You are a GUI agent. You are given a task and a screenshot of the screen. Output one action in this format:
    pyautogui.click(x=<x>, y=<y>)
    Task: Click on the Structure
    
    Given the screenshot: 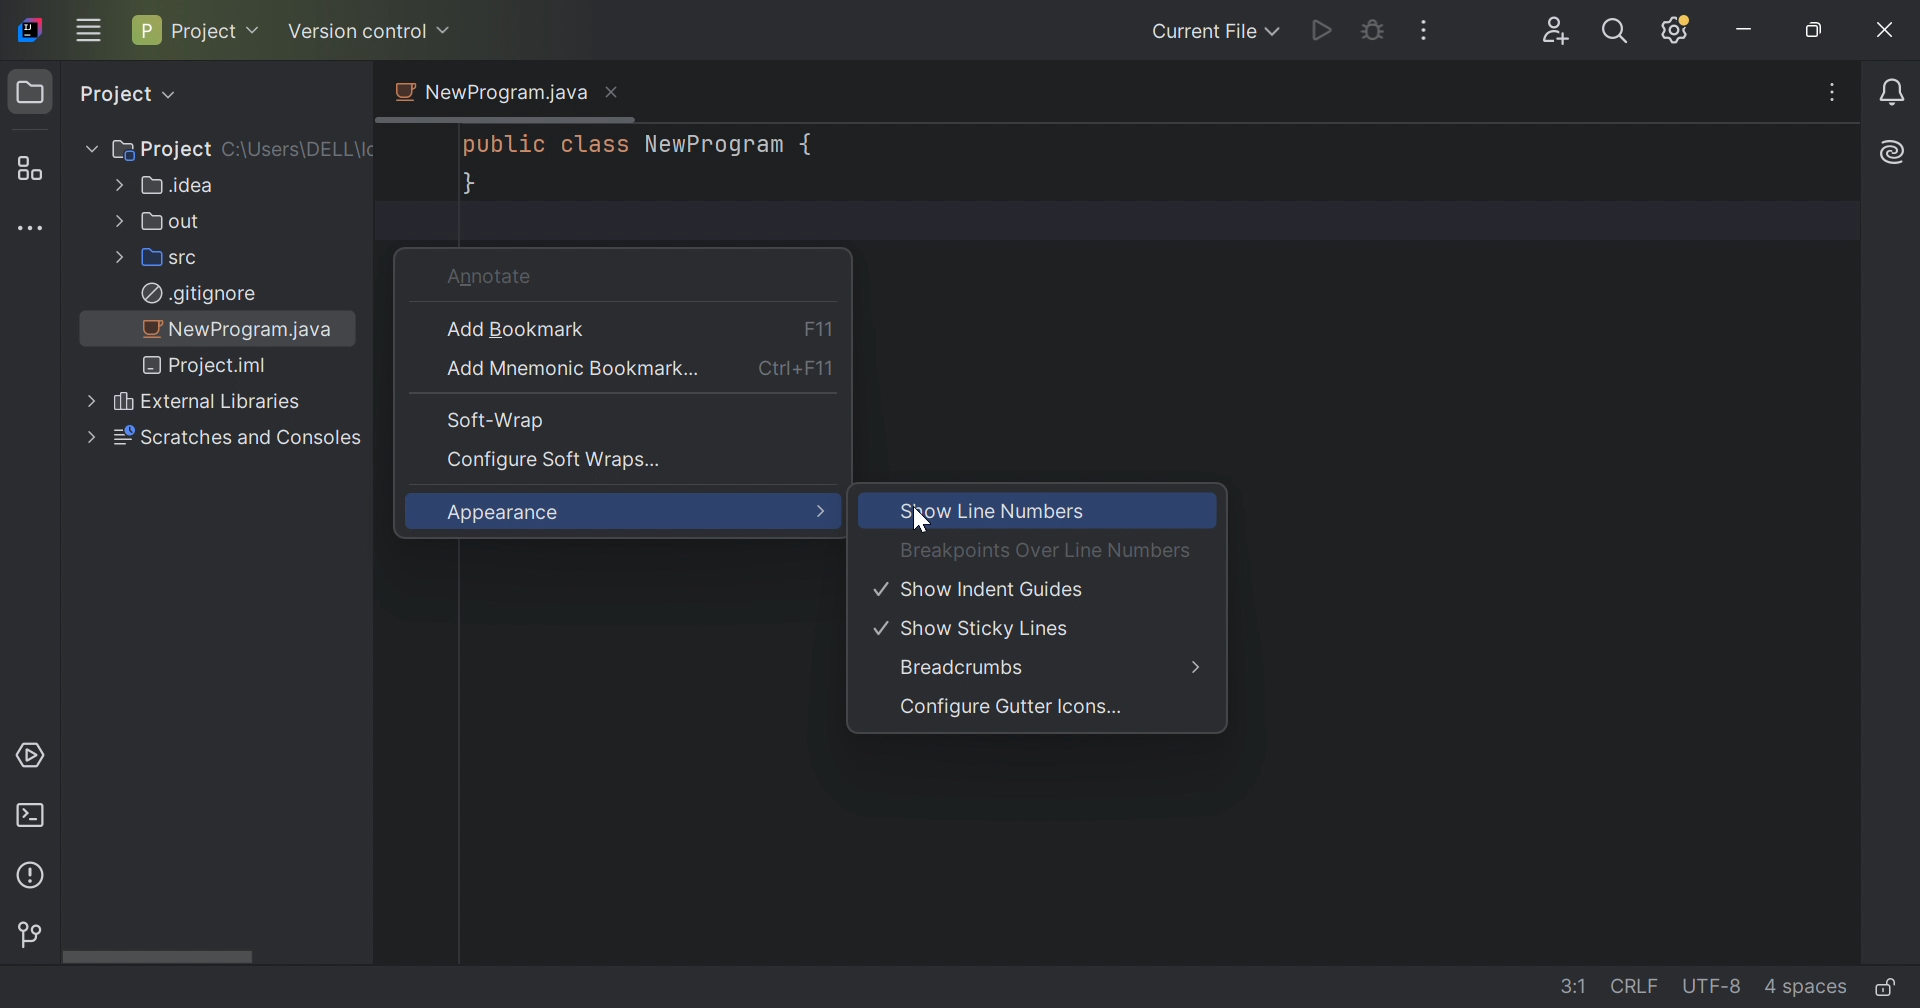 What is the action you would take?
    pyautogui.click(x=28, y=167)
    